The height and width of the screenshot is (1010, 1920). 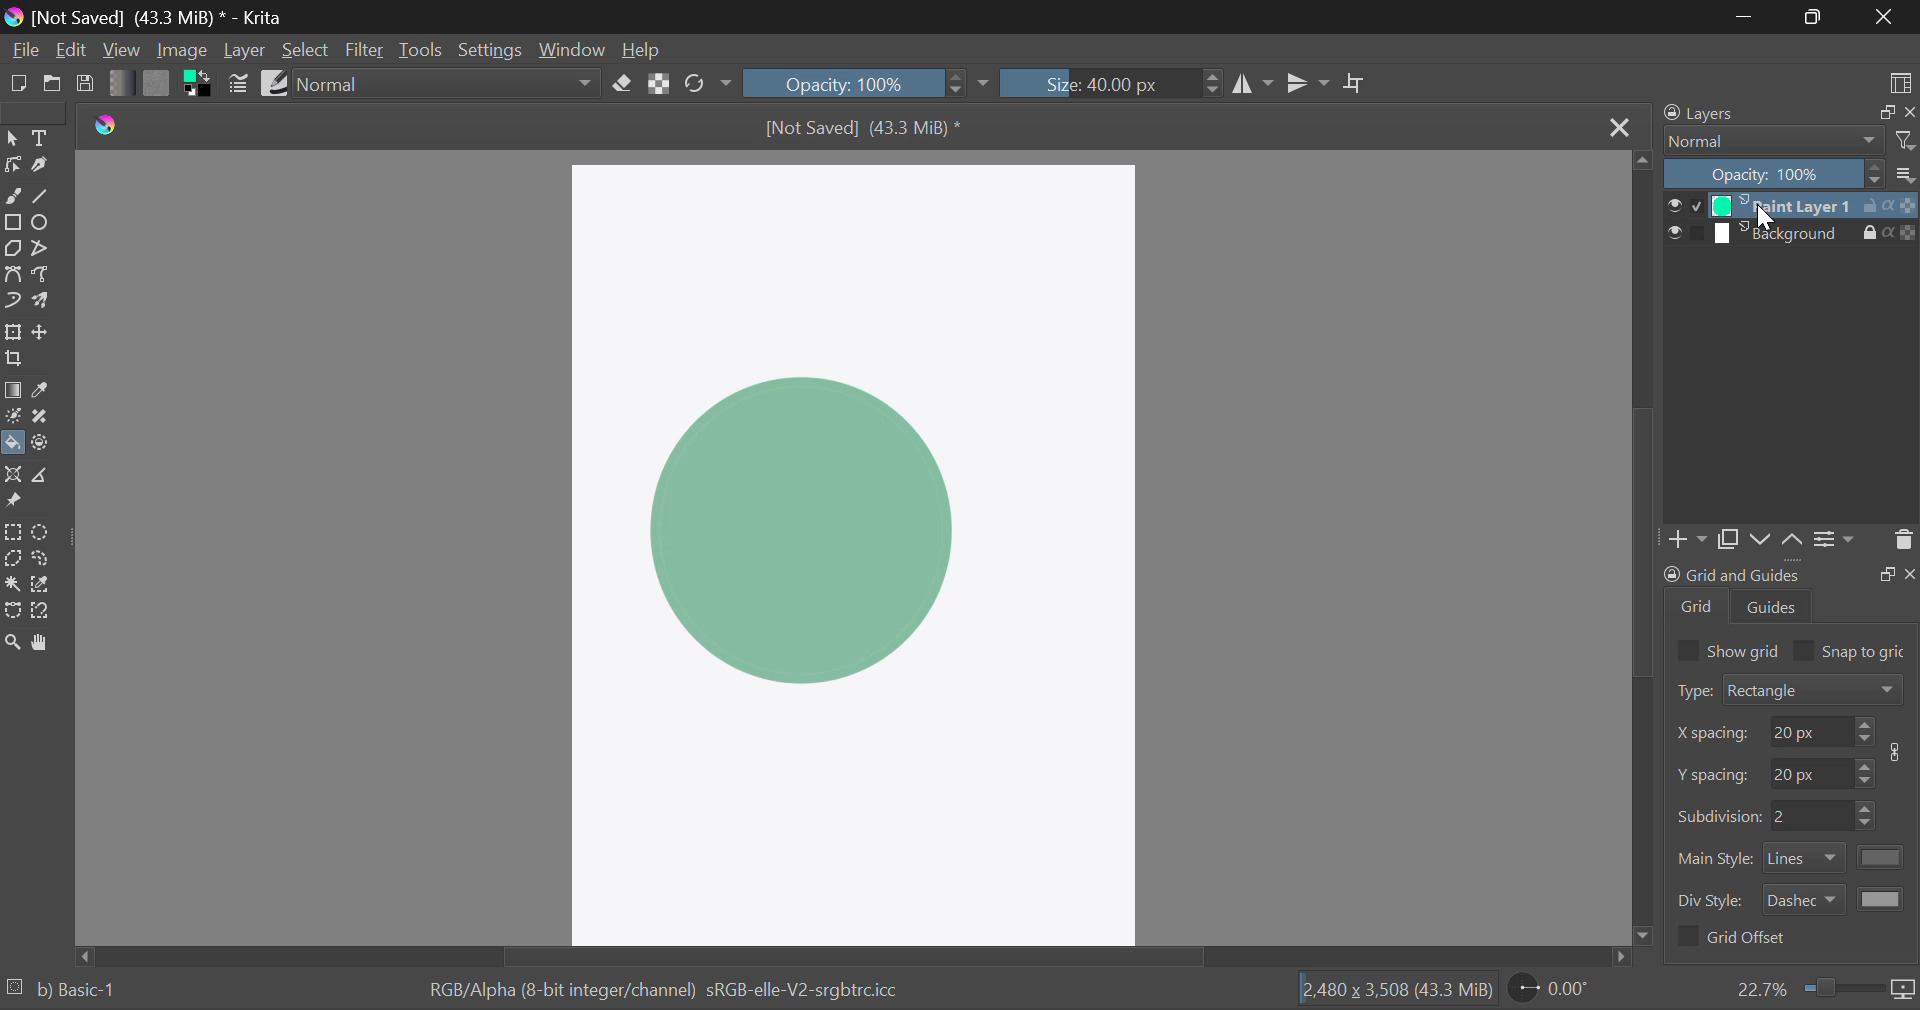 I want to click on View, so click(x=122, y=52).